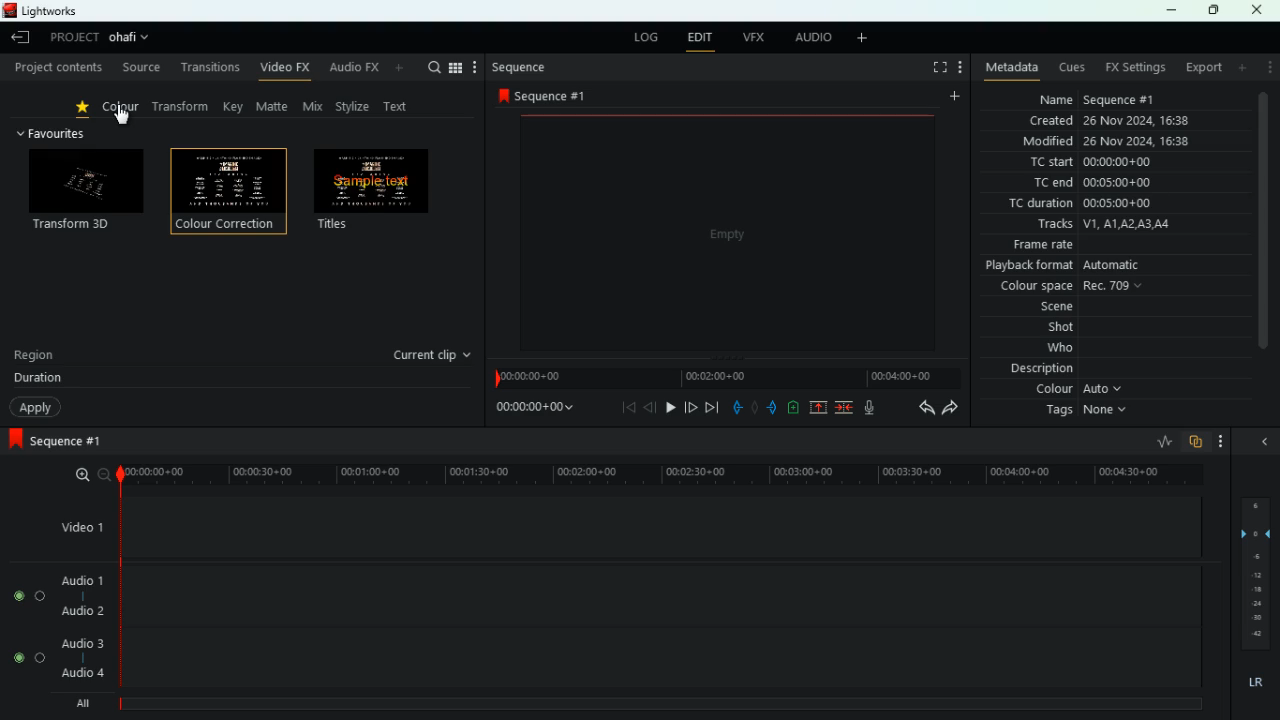  What do you see at coordinates (670, 407) in the screenshot?
I see `play` at bounding box center [670, 407].